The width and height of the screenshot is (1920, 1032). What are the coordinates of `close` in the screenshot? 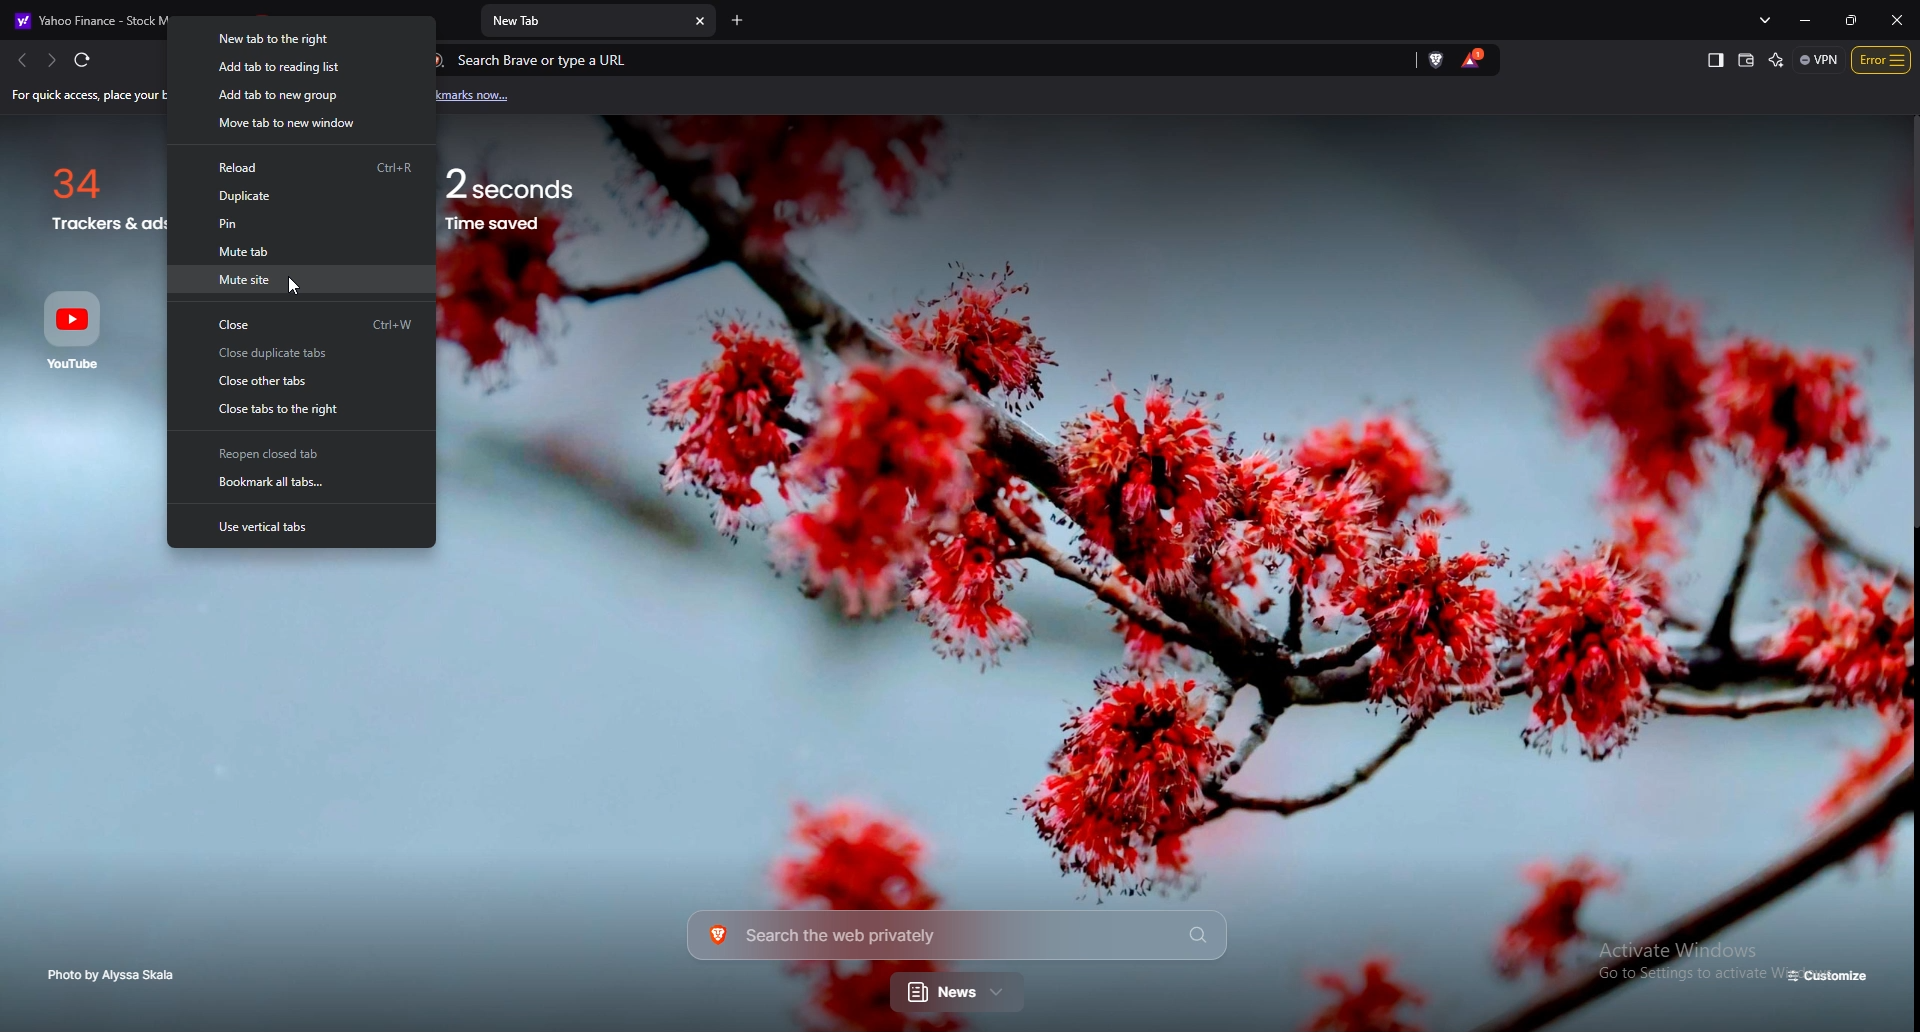 It's located at (302, 323).